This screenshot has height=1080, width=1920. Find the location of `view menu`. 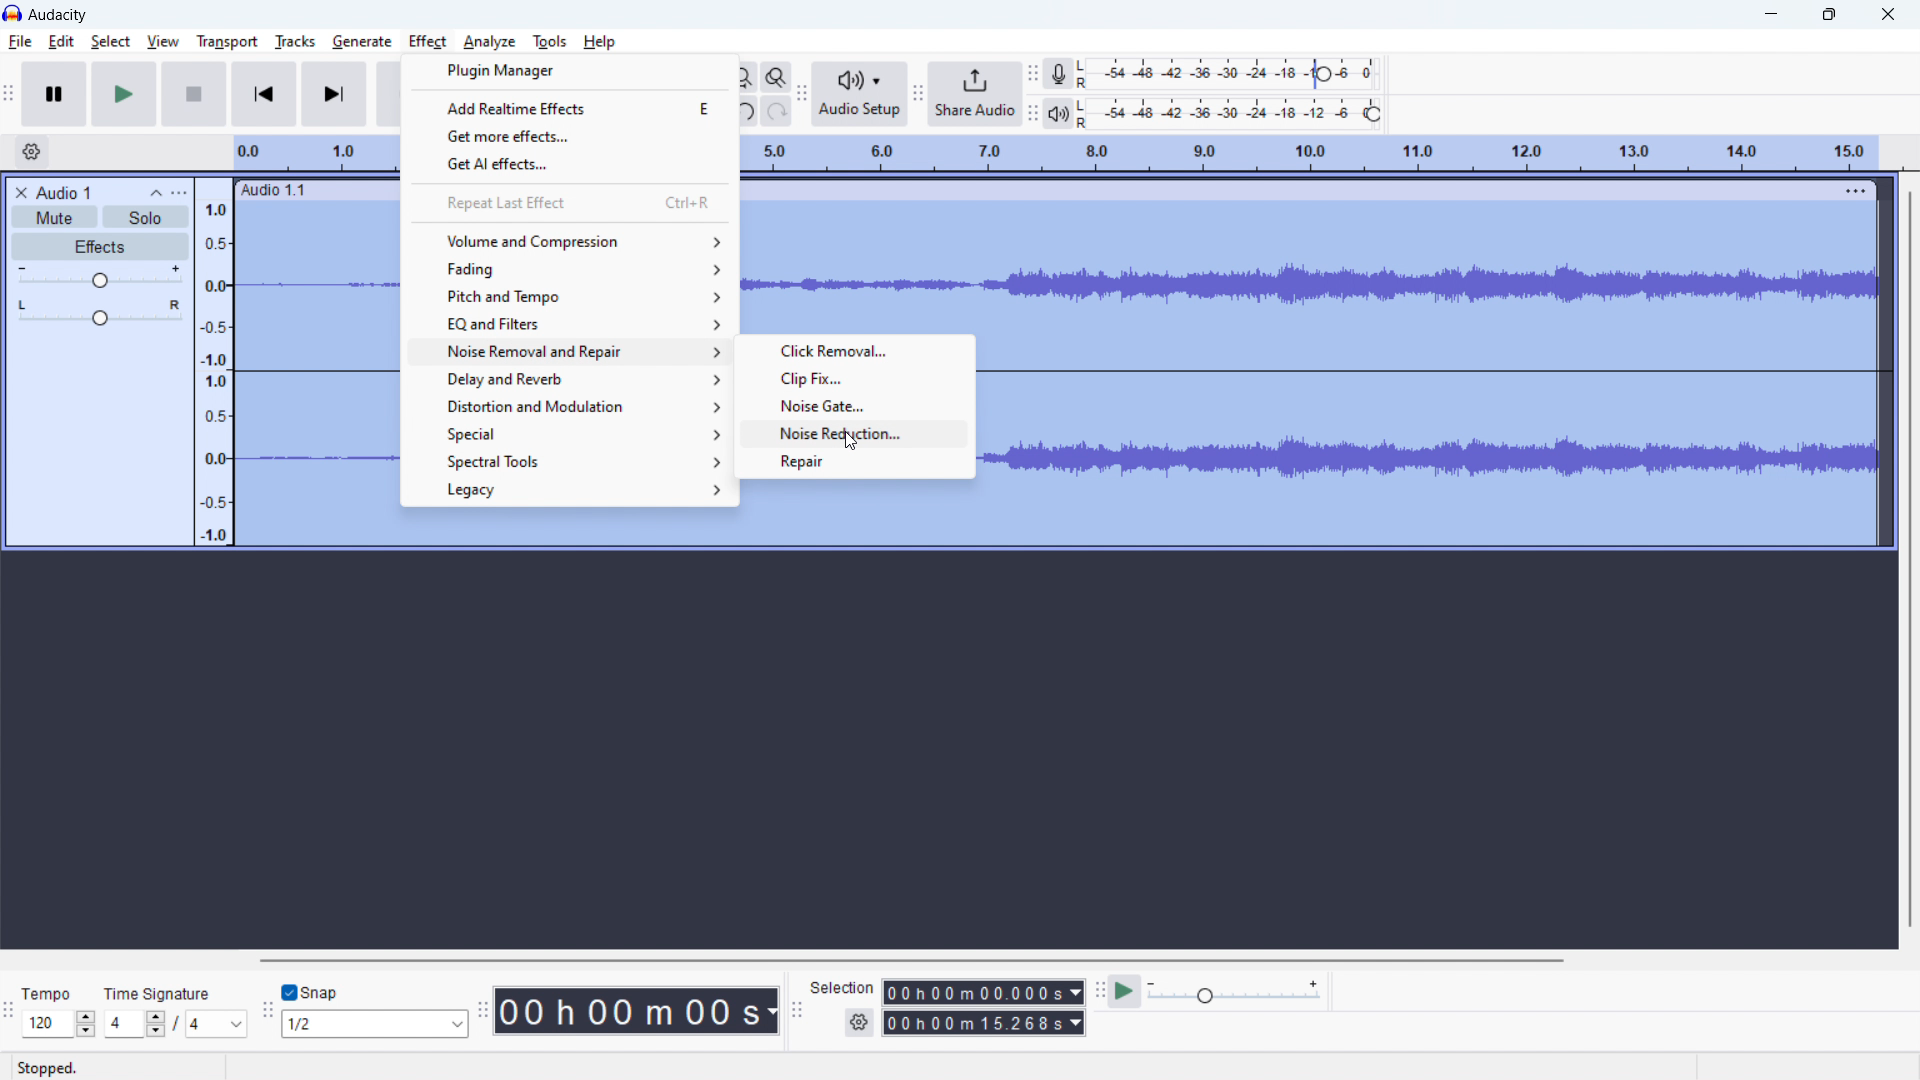

view menu is located at coordinates (181, 193).